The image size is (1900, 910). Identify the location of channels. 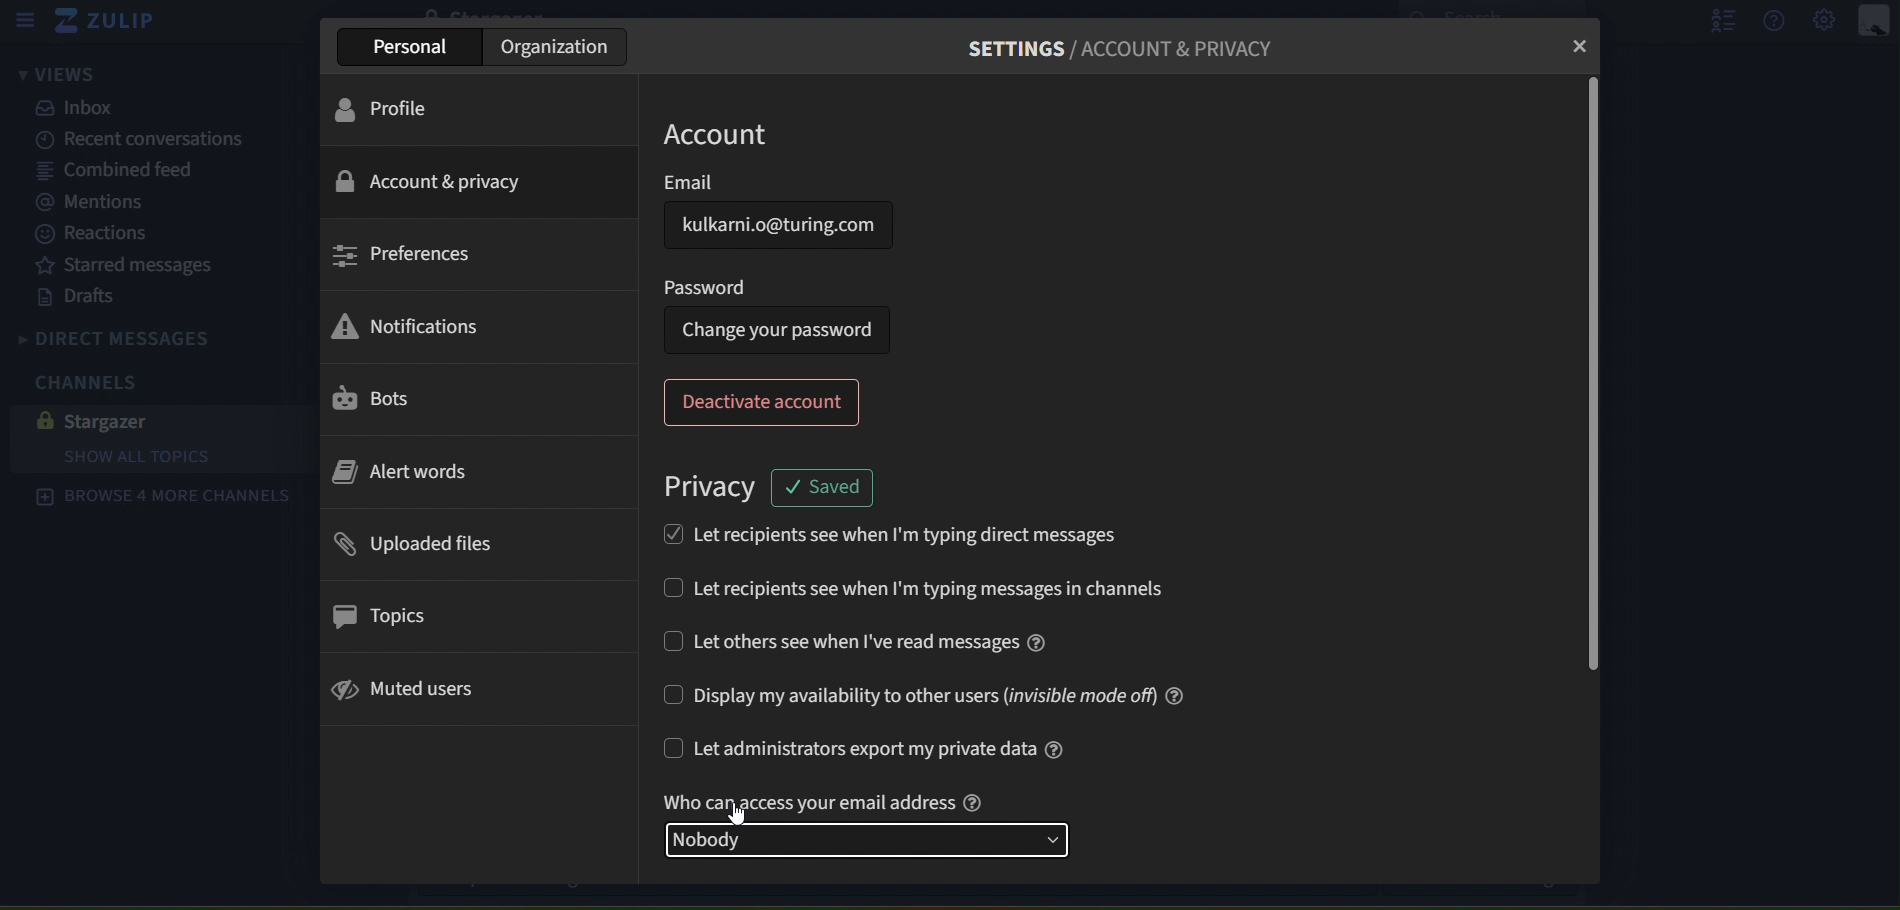
(100, 380).